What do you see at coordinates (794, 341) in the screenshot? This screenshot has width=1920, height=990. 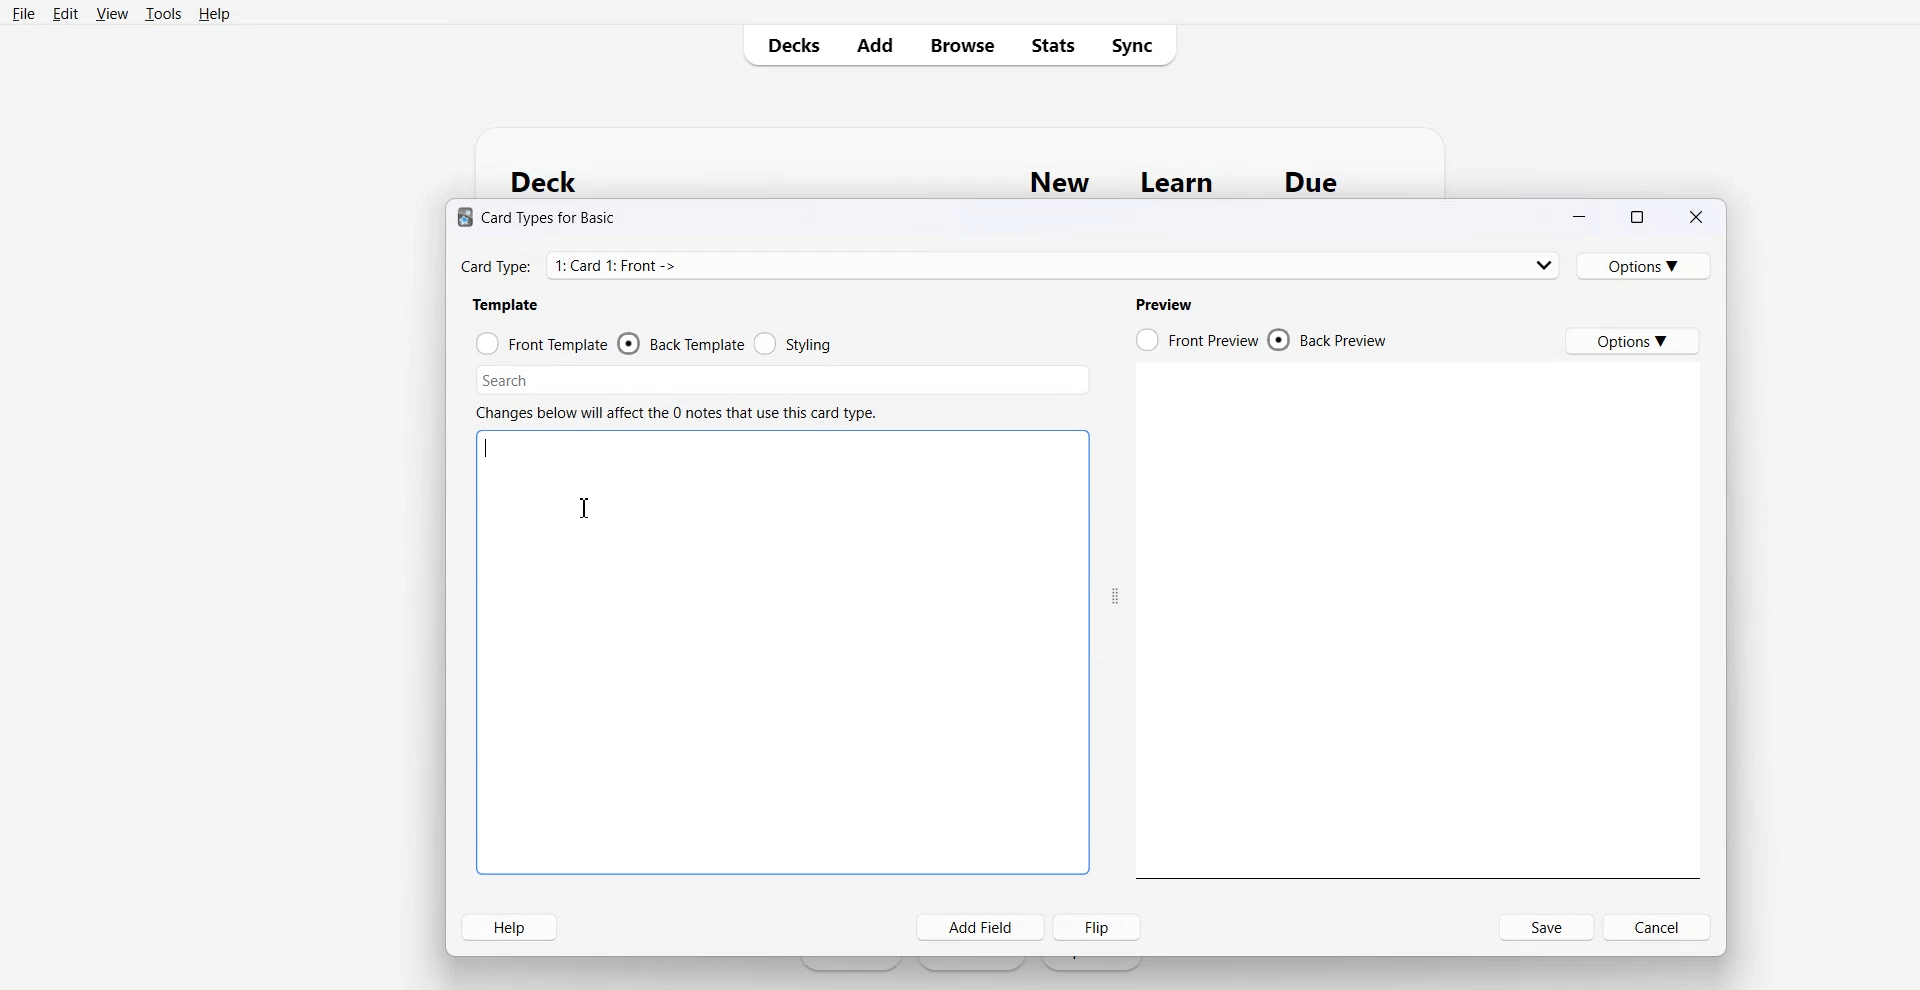 I see `Styling` at bounding box center [794, 341].